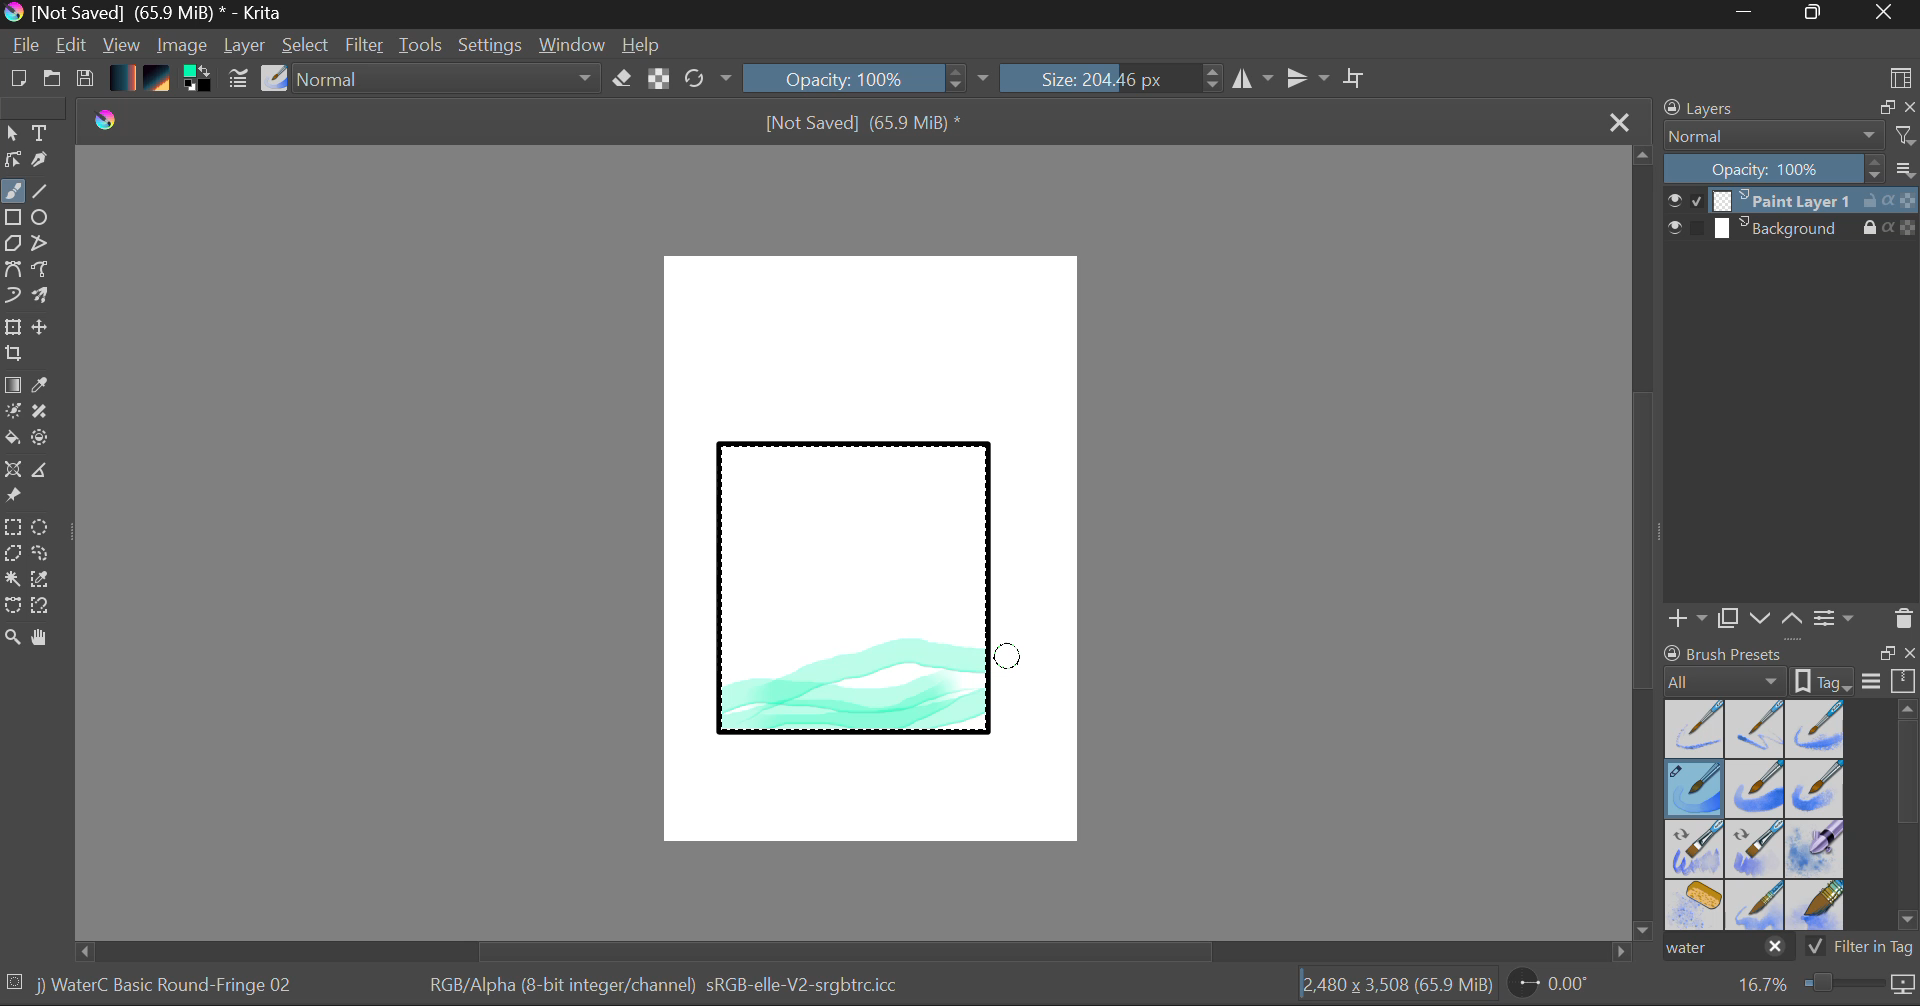  What do you see at coordinates (12, 607) in the screenshot?
I see `Bezier Curve Selector` at bounding box center [12, 607].